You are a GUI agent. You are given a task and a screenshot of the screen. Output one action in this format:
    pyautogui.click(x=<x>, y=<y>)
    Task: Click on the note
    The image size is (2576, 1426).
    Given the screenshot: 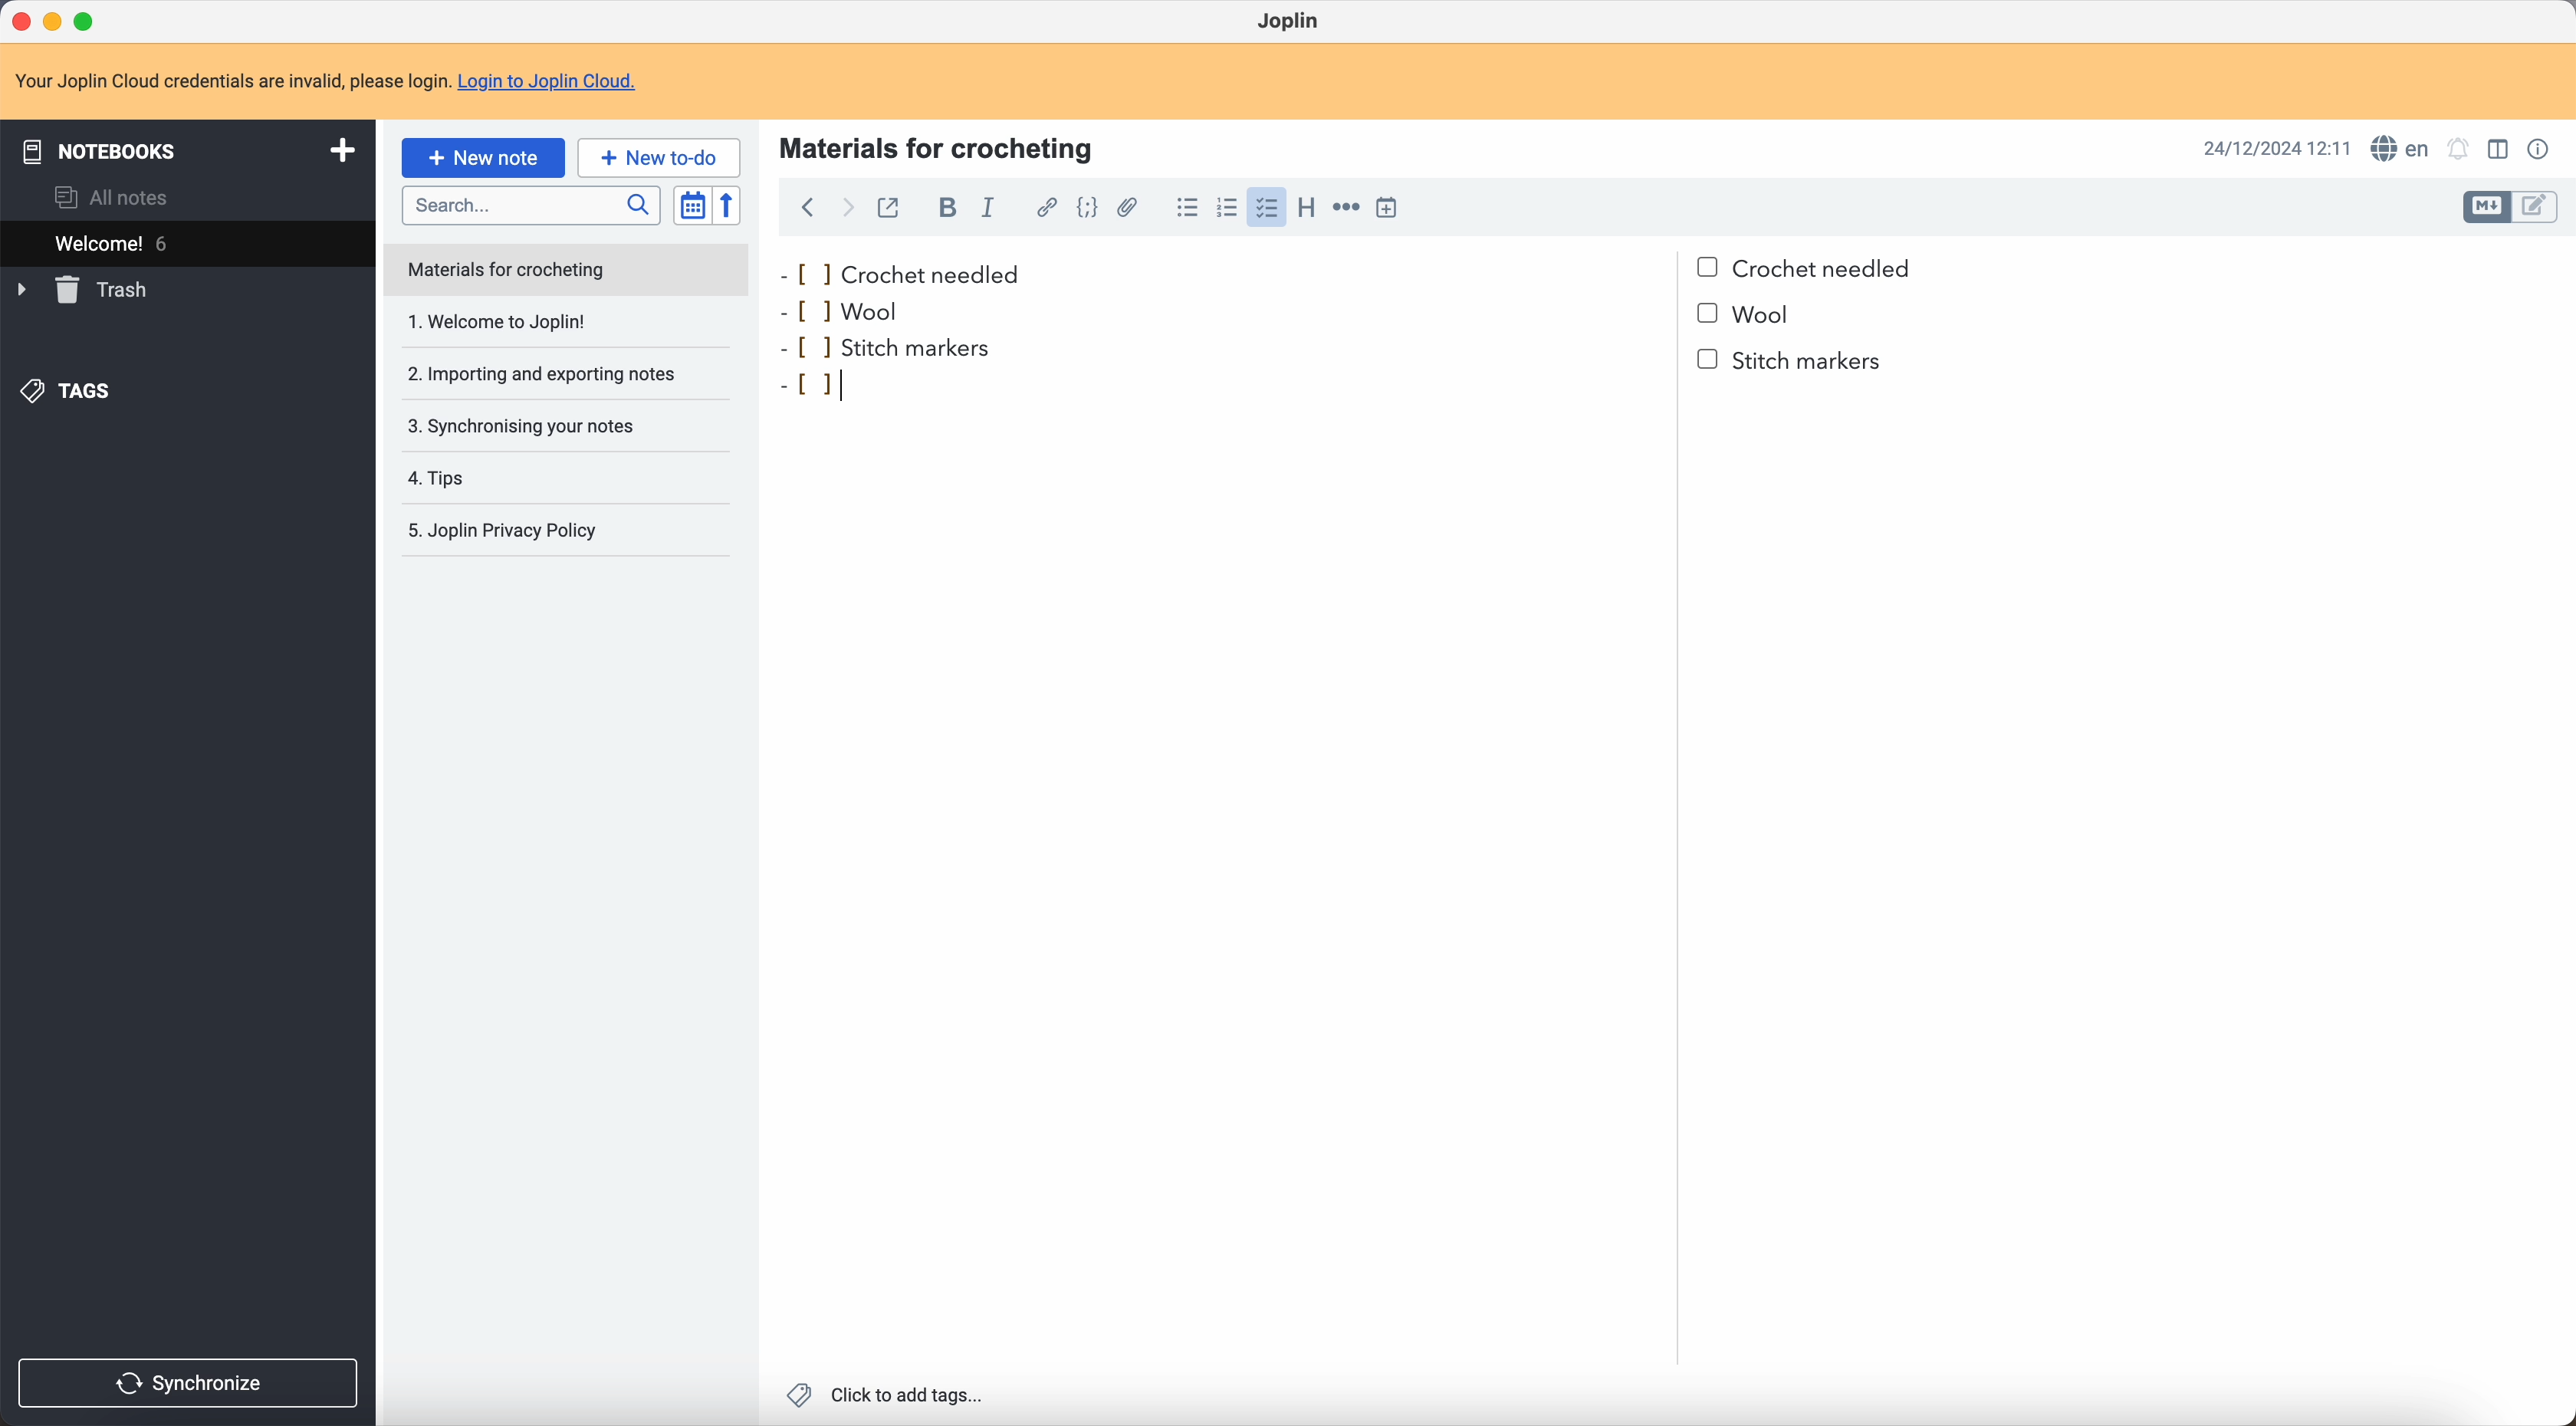 What is the action you would take?
    pyautogui.click(x=327, y=81)
    